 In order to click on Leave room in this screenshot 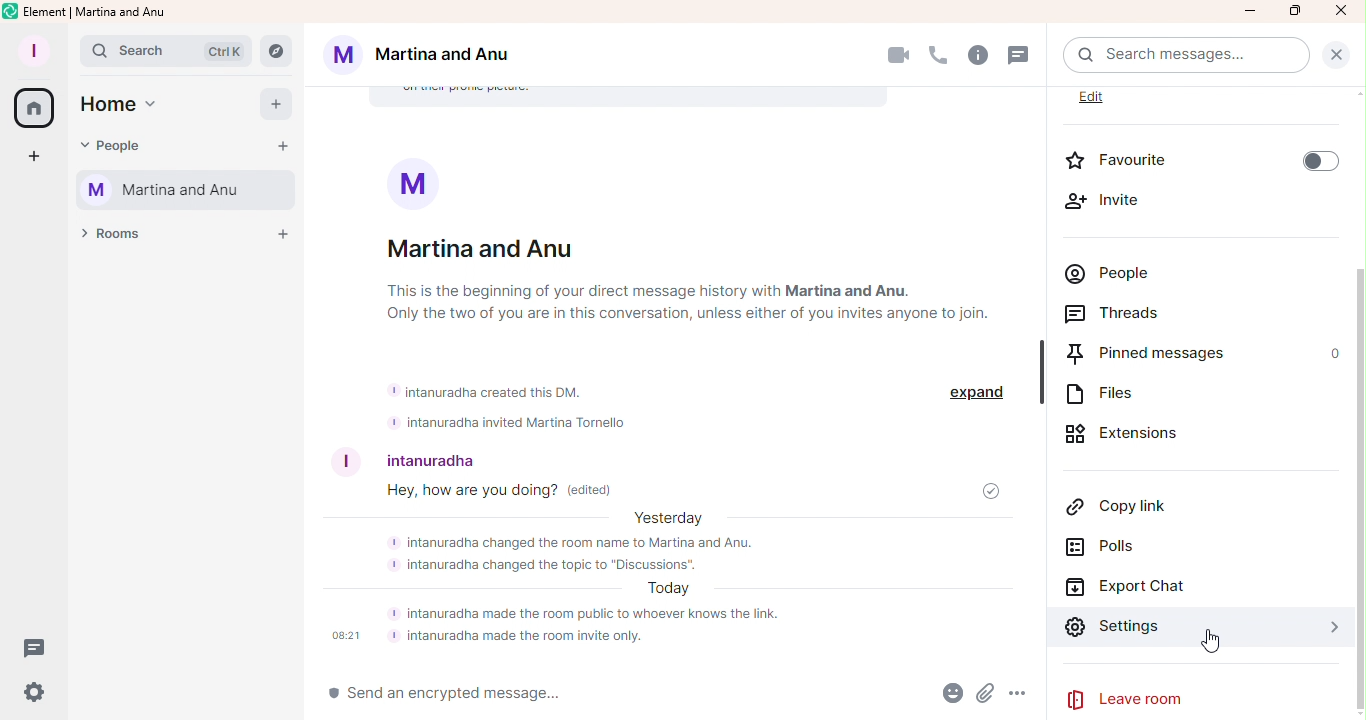, I will do `click(1210, 697)`.